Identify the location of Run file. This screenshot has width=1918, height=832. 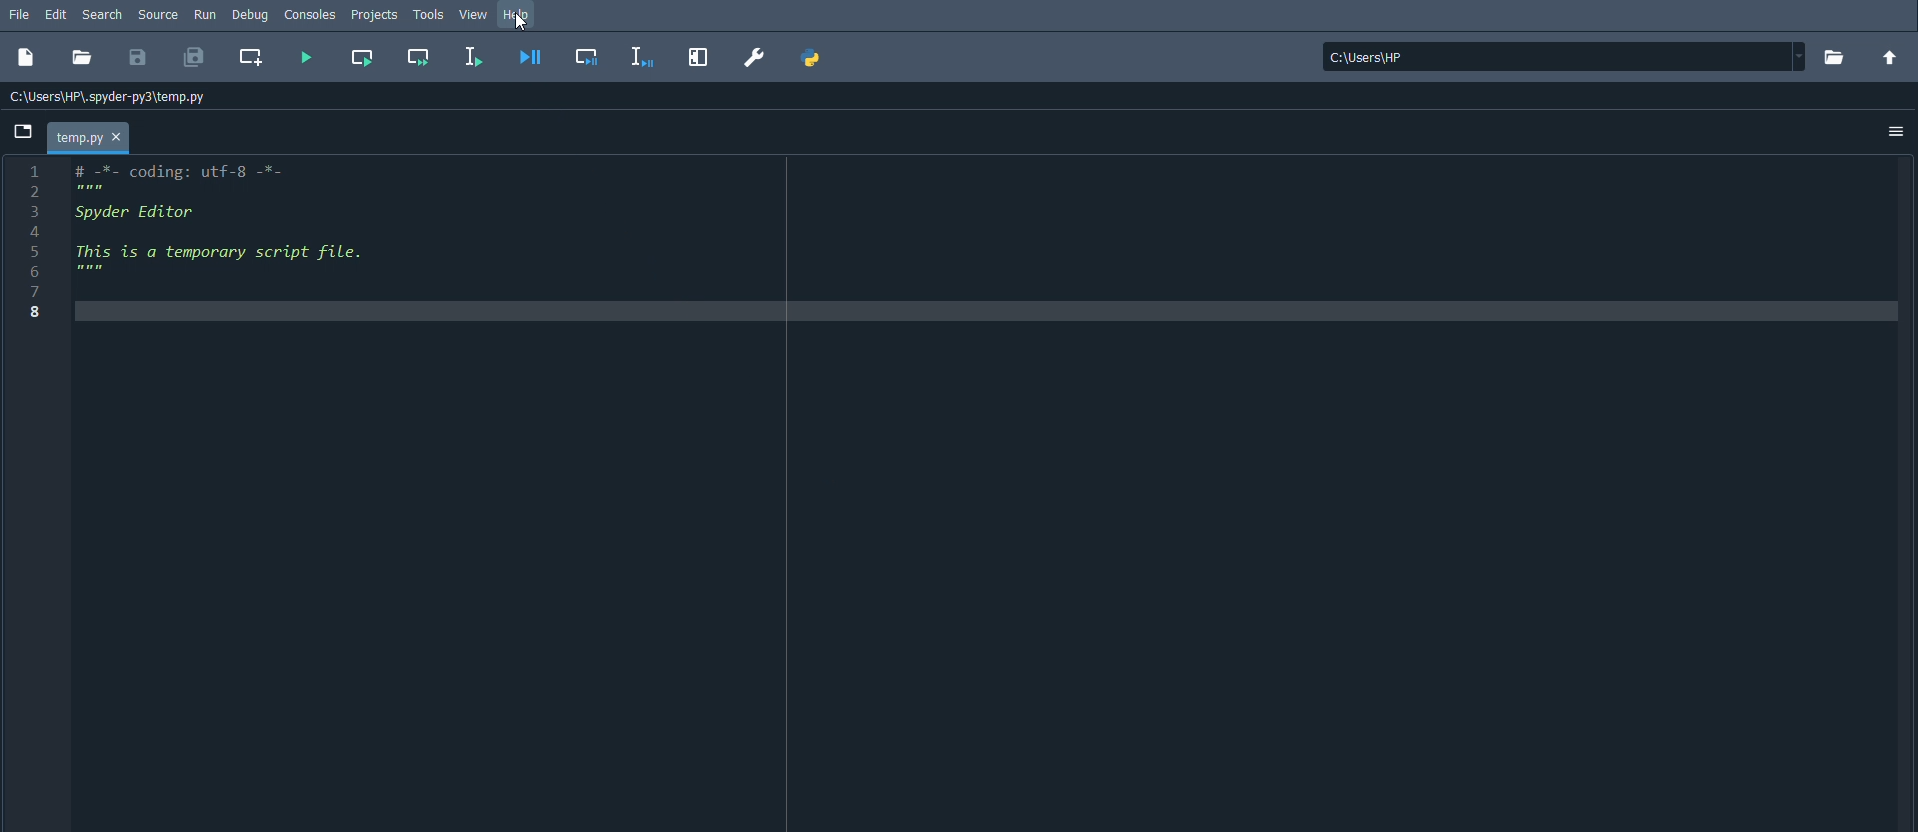
(306, 55).